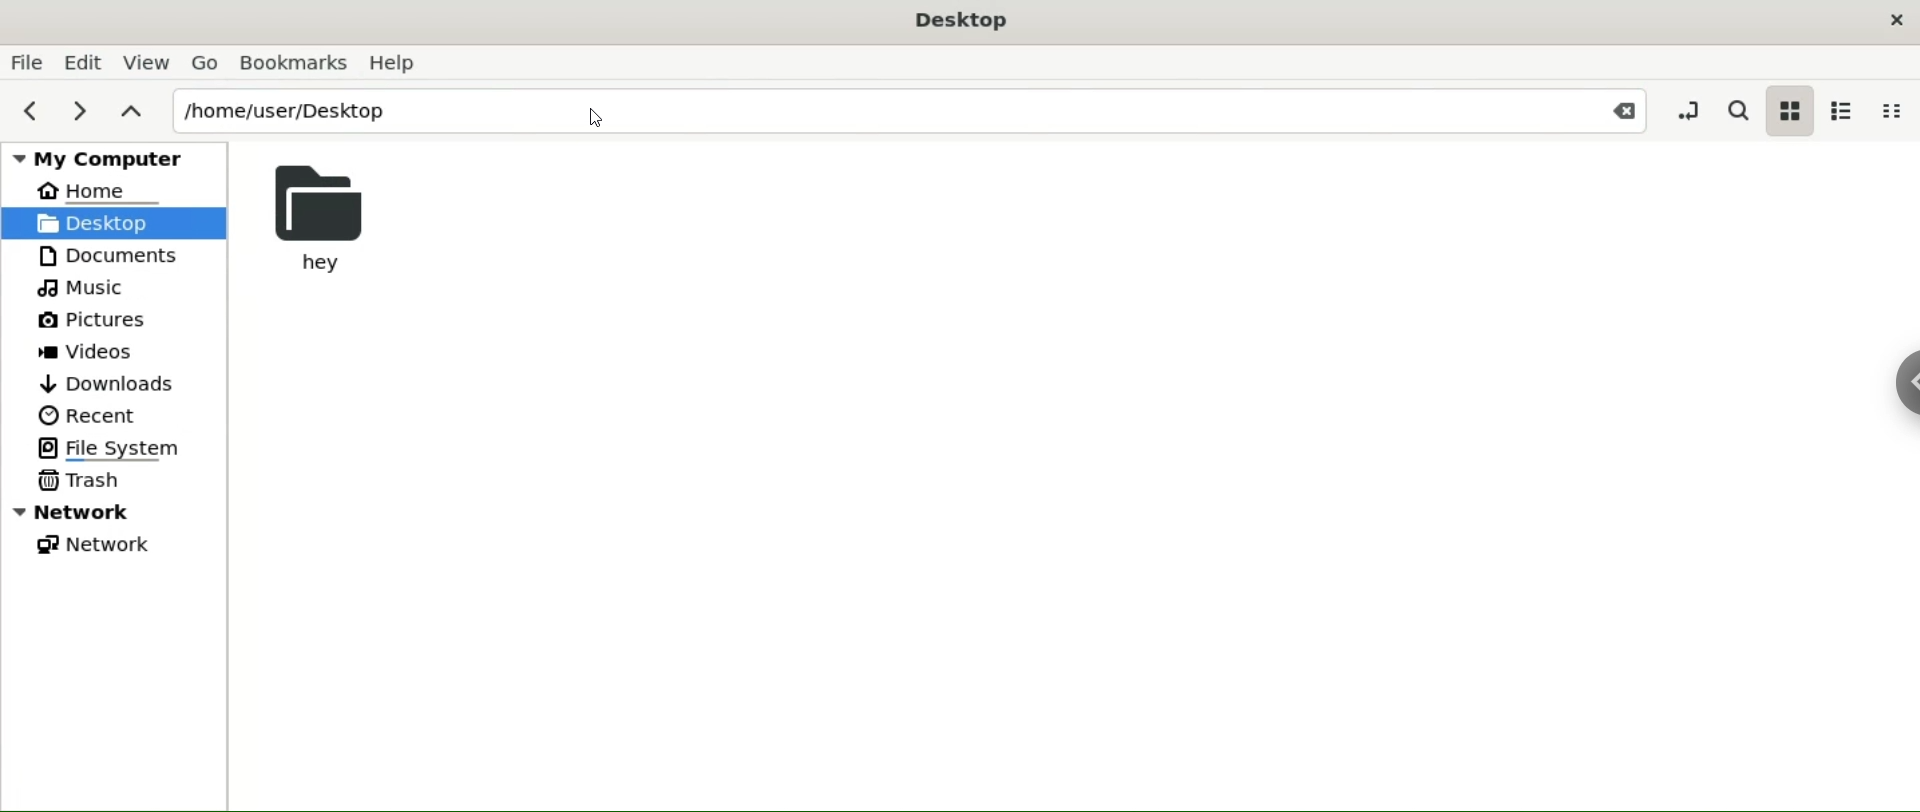 The height and width of the screenshot is (812, 1920). Describe the element at coordinates (75, 114) in the screenshot. I see `next` at that location.